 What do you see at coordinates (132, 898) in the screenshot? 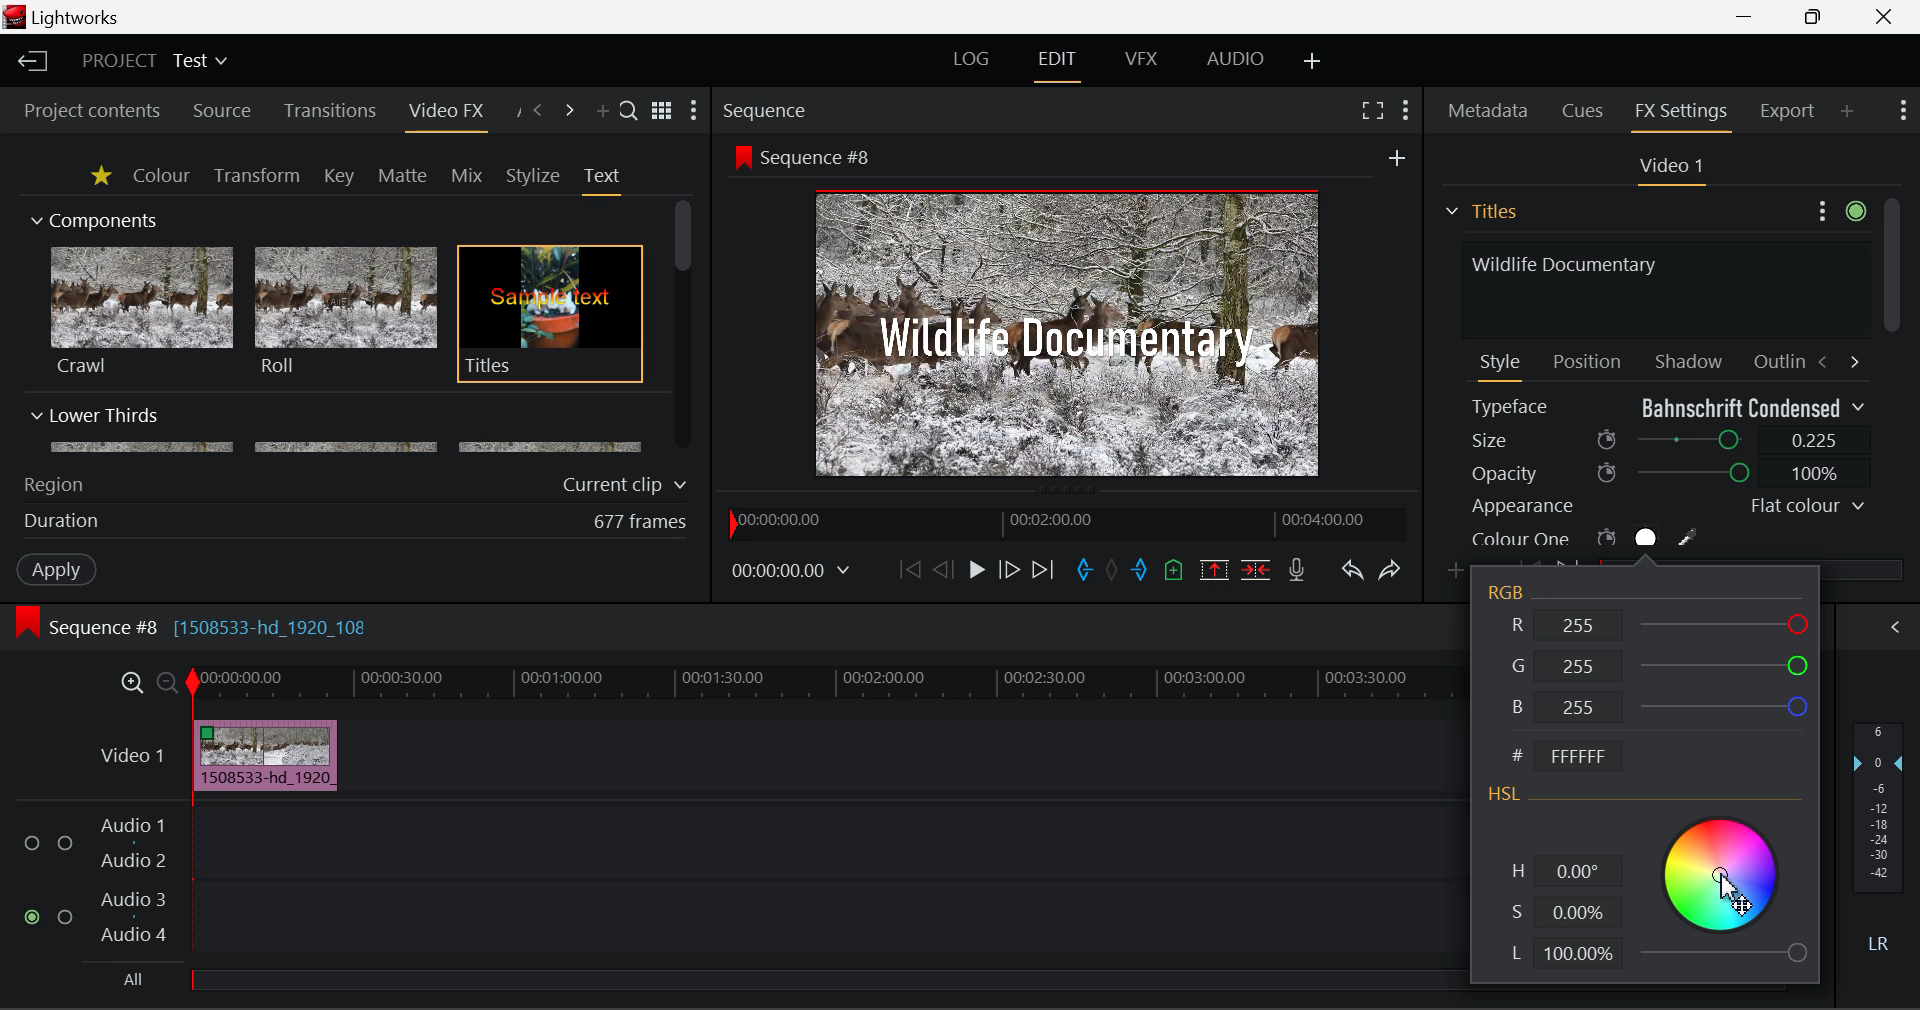
I see `Audio 3` at bounding box center [132, 898].